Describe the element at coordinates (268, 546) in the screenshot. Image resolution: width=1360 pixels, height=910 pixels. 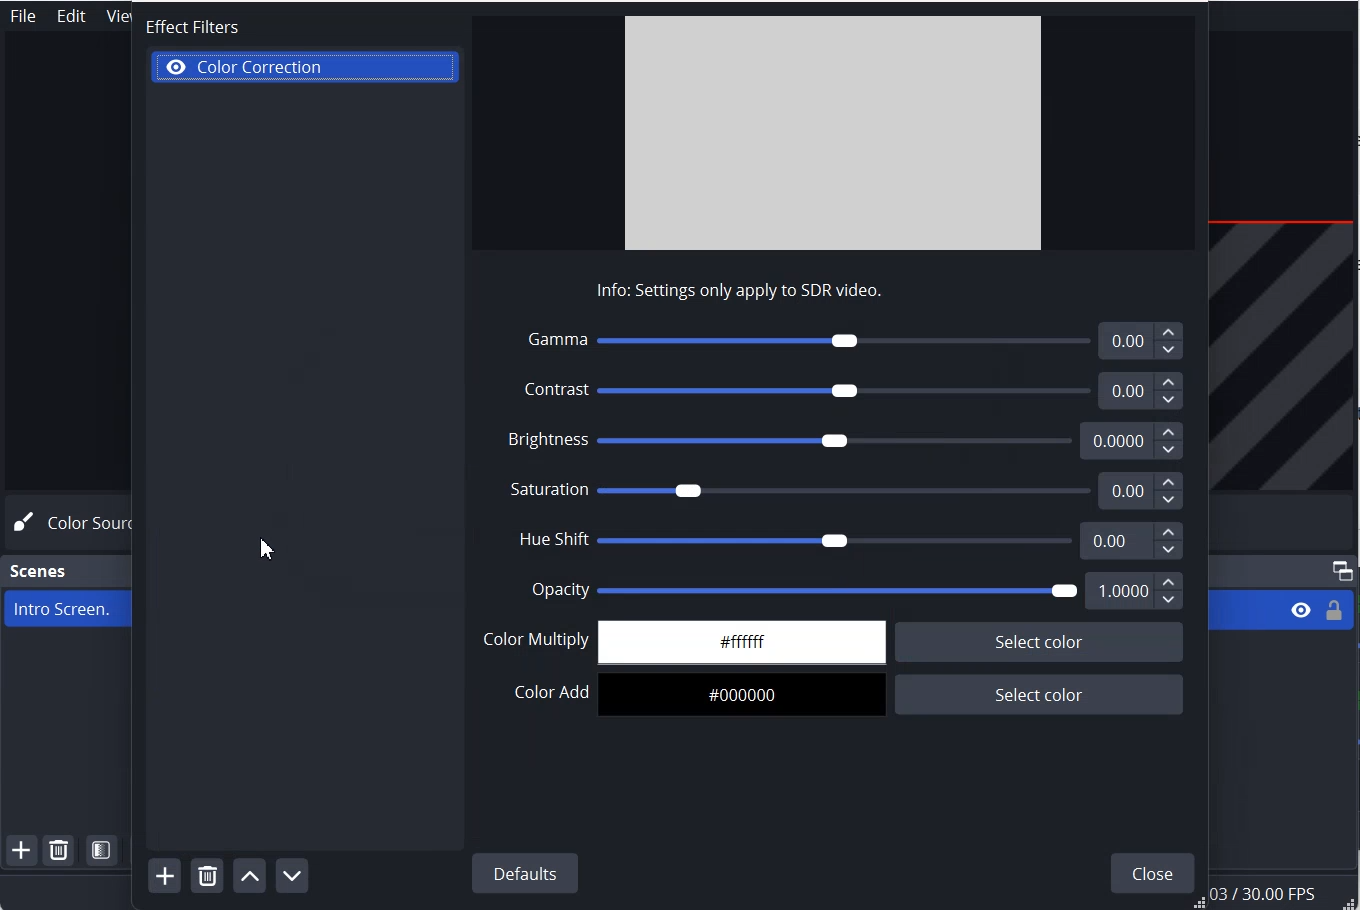
I see `Cursor` at that location.